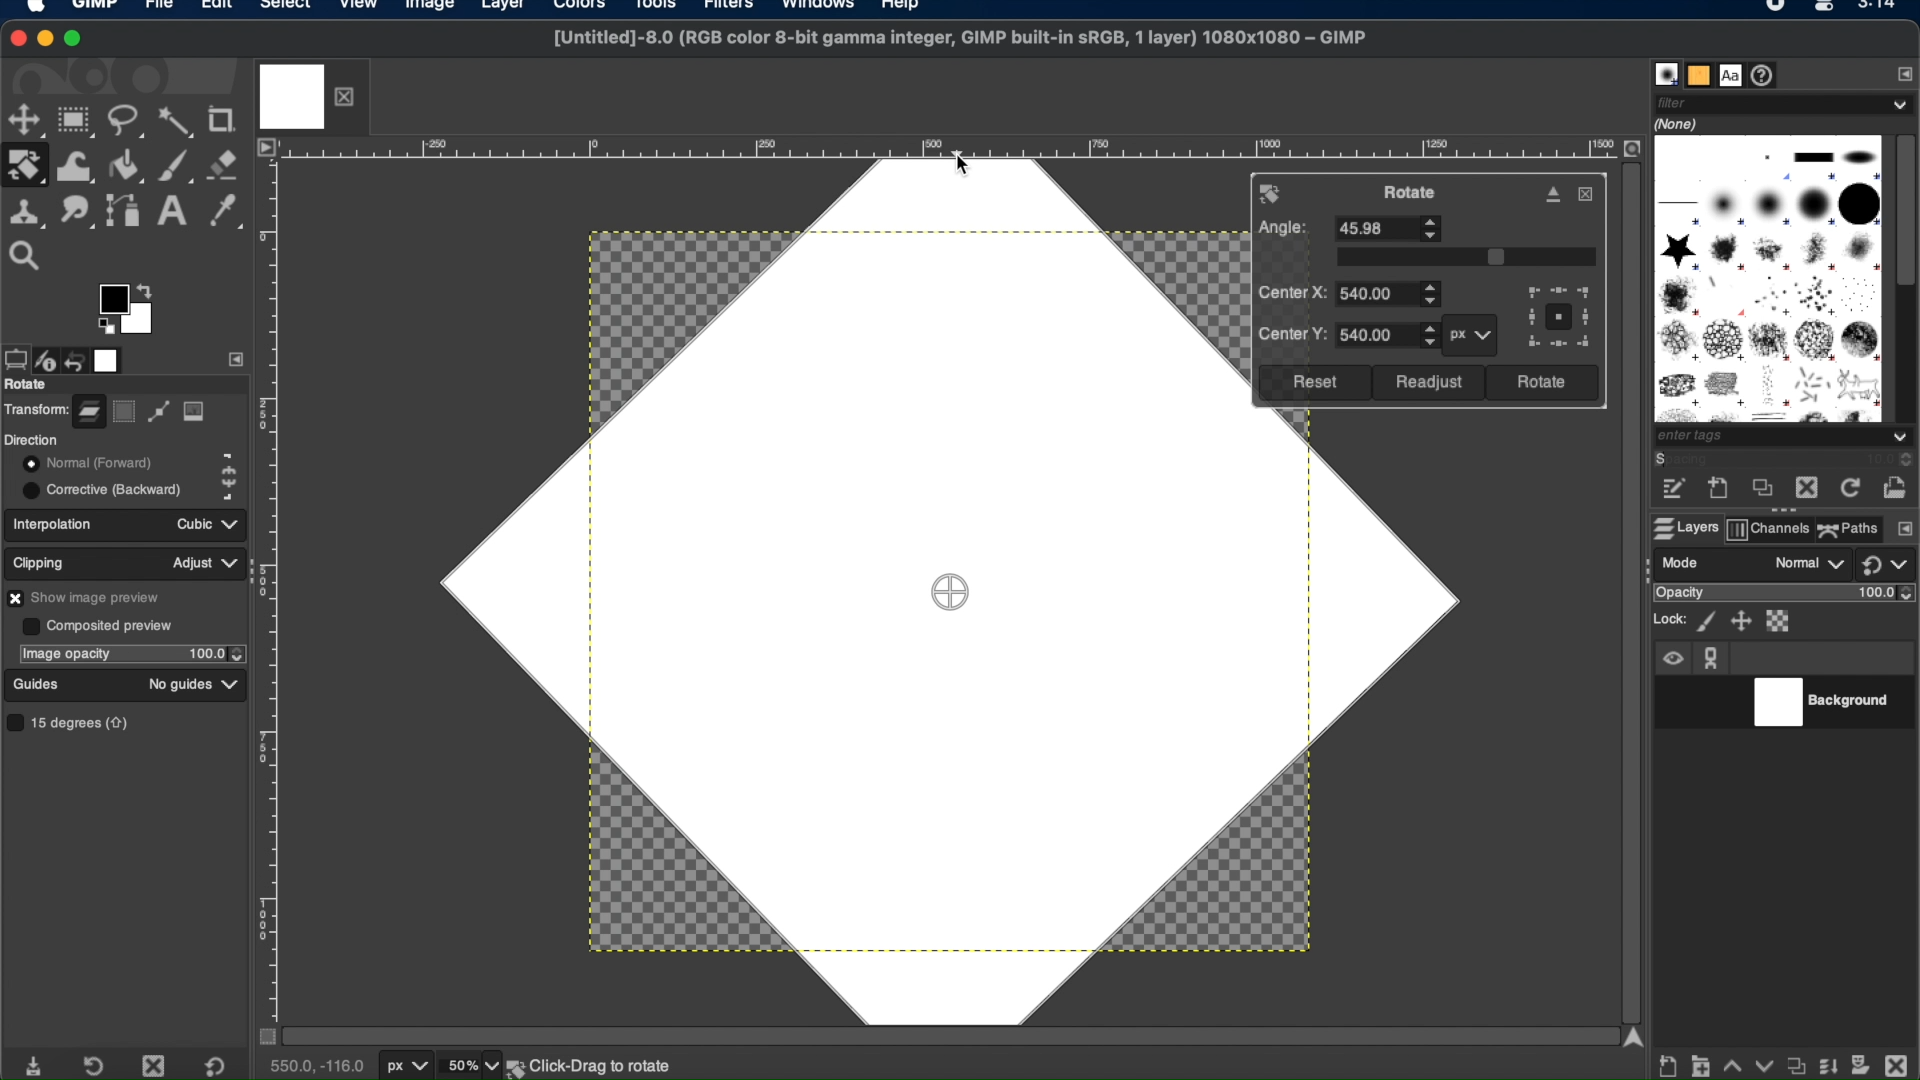  Describe the element at coordinates (229, 460) in the screenshot. I see `normal forward` at that location.